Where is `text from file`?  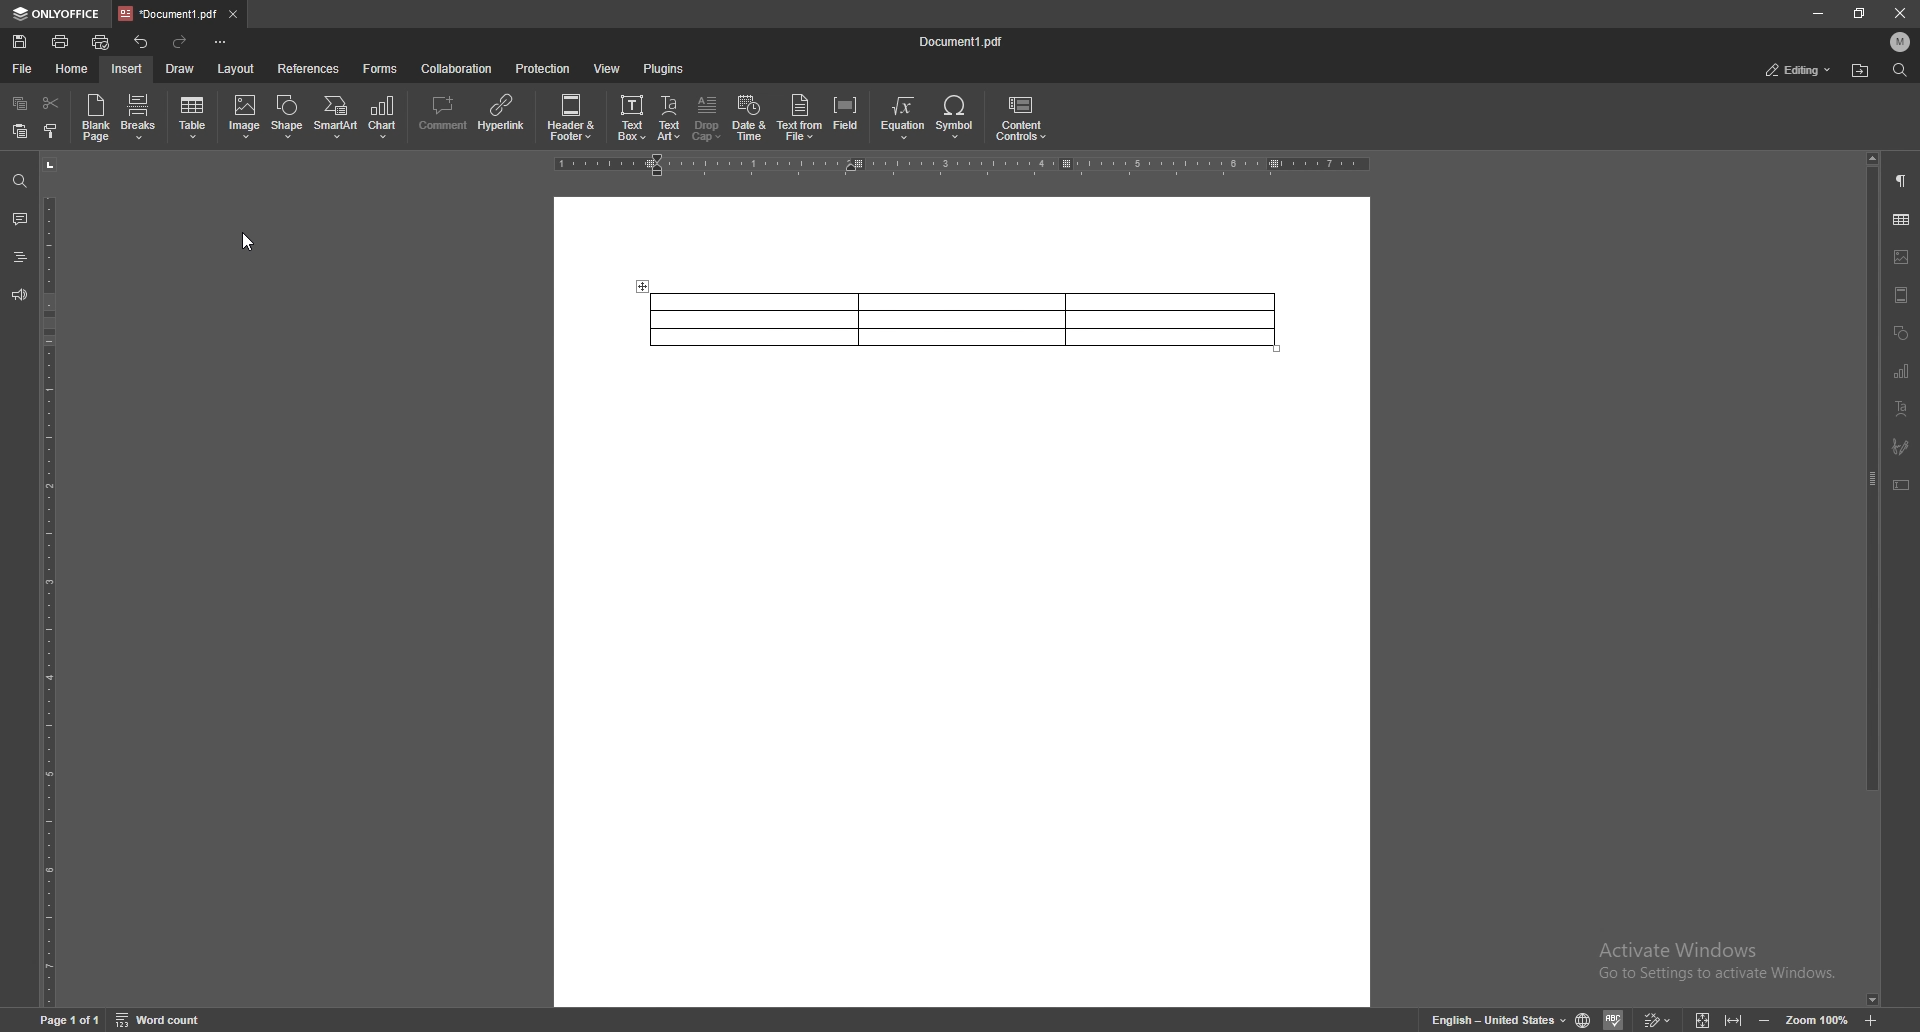
text from file is located at coordinates (800, 120).